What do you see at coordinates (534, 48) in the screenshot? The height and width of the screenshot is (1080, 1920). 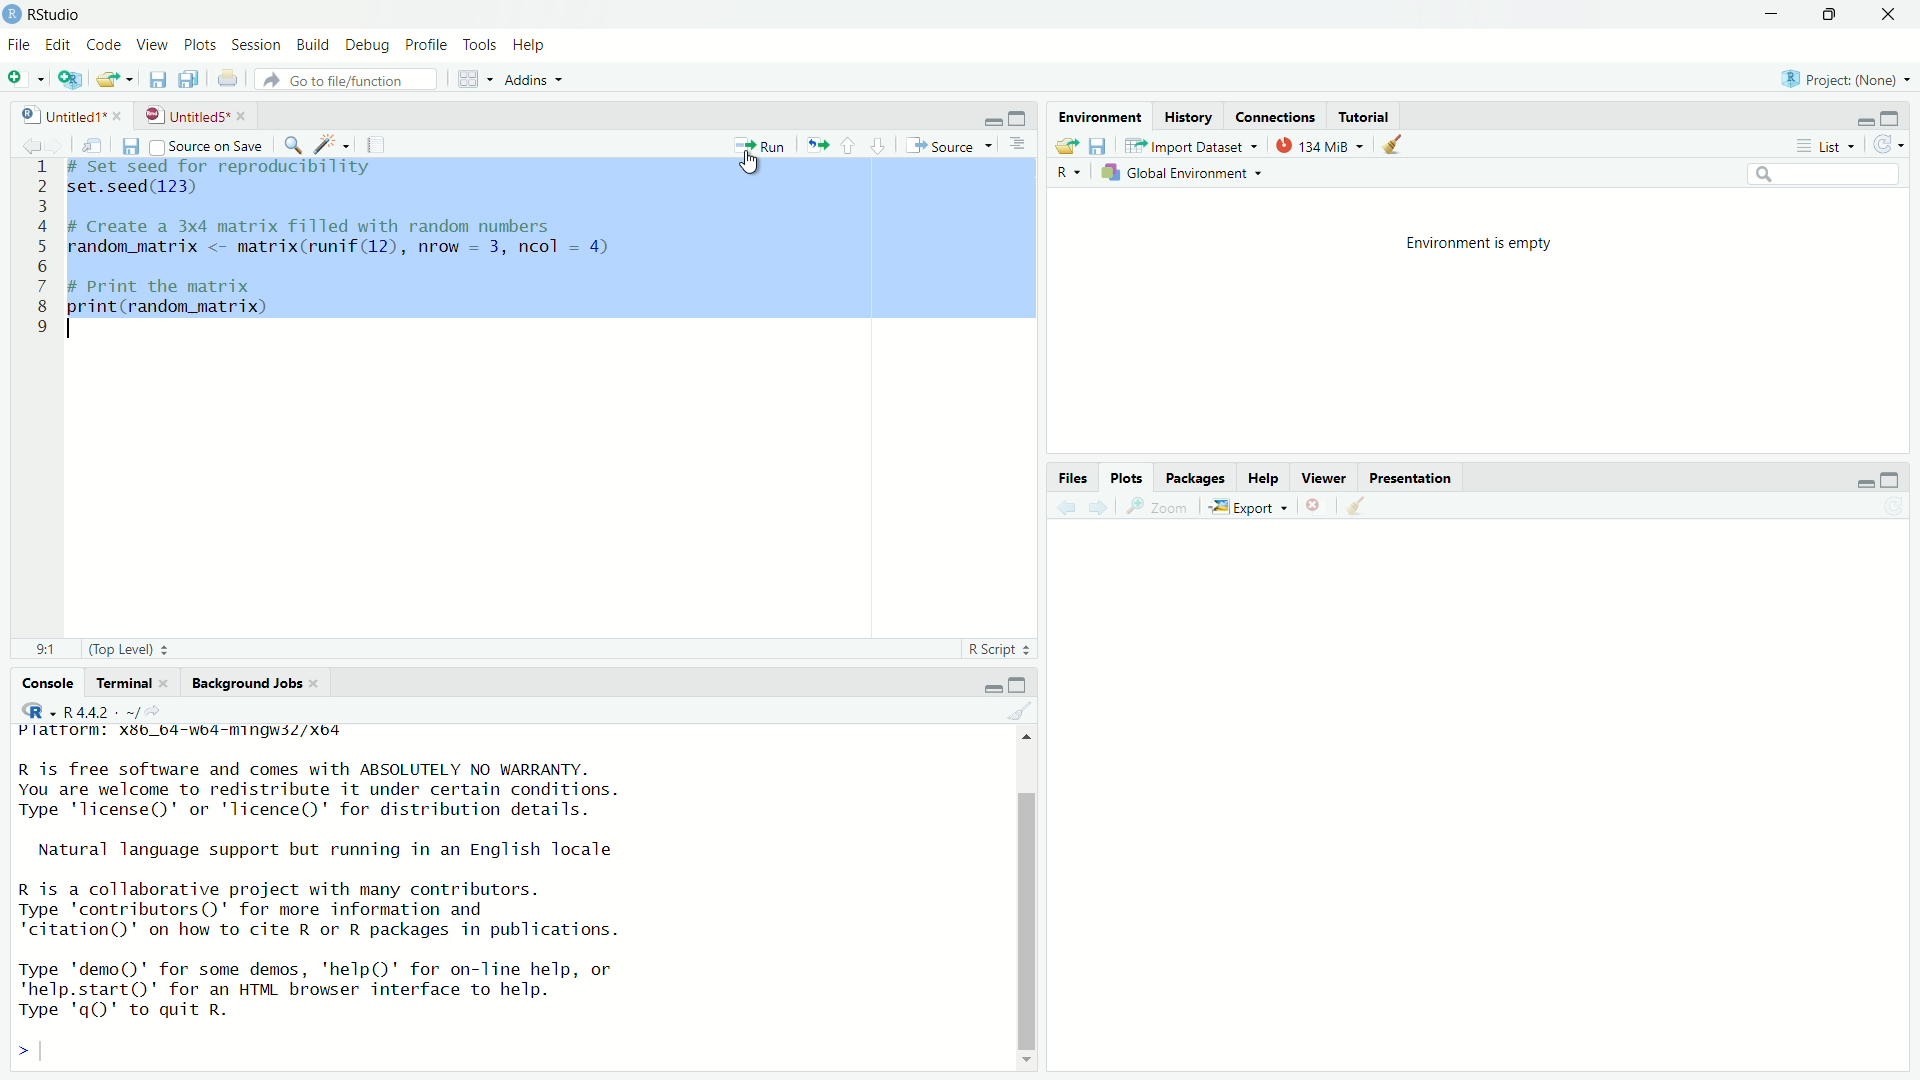 I see `Help` at bounding box center [534, 48].